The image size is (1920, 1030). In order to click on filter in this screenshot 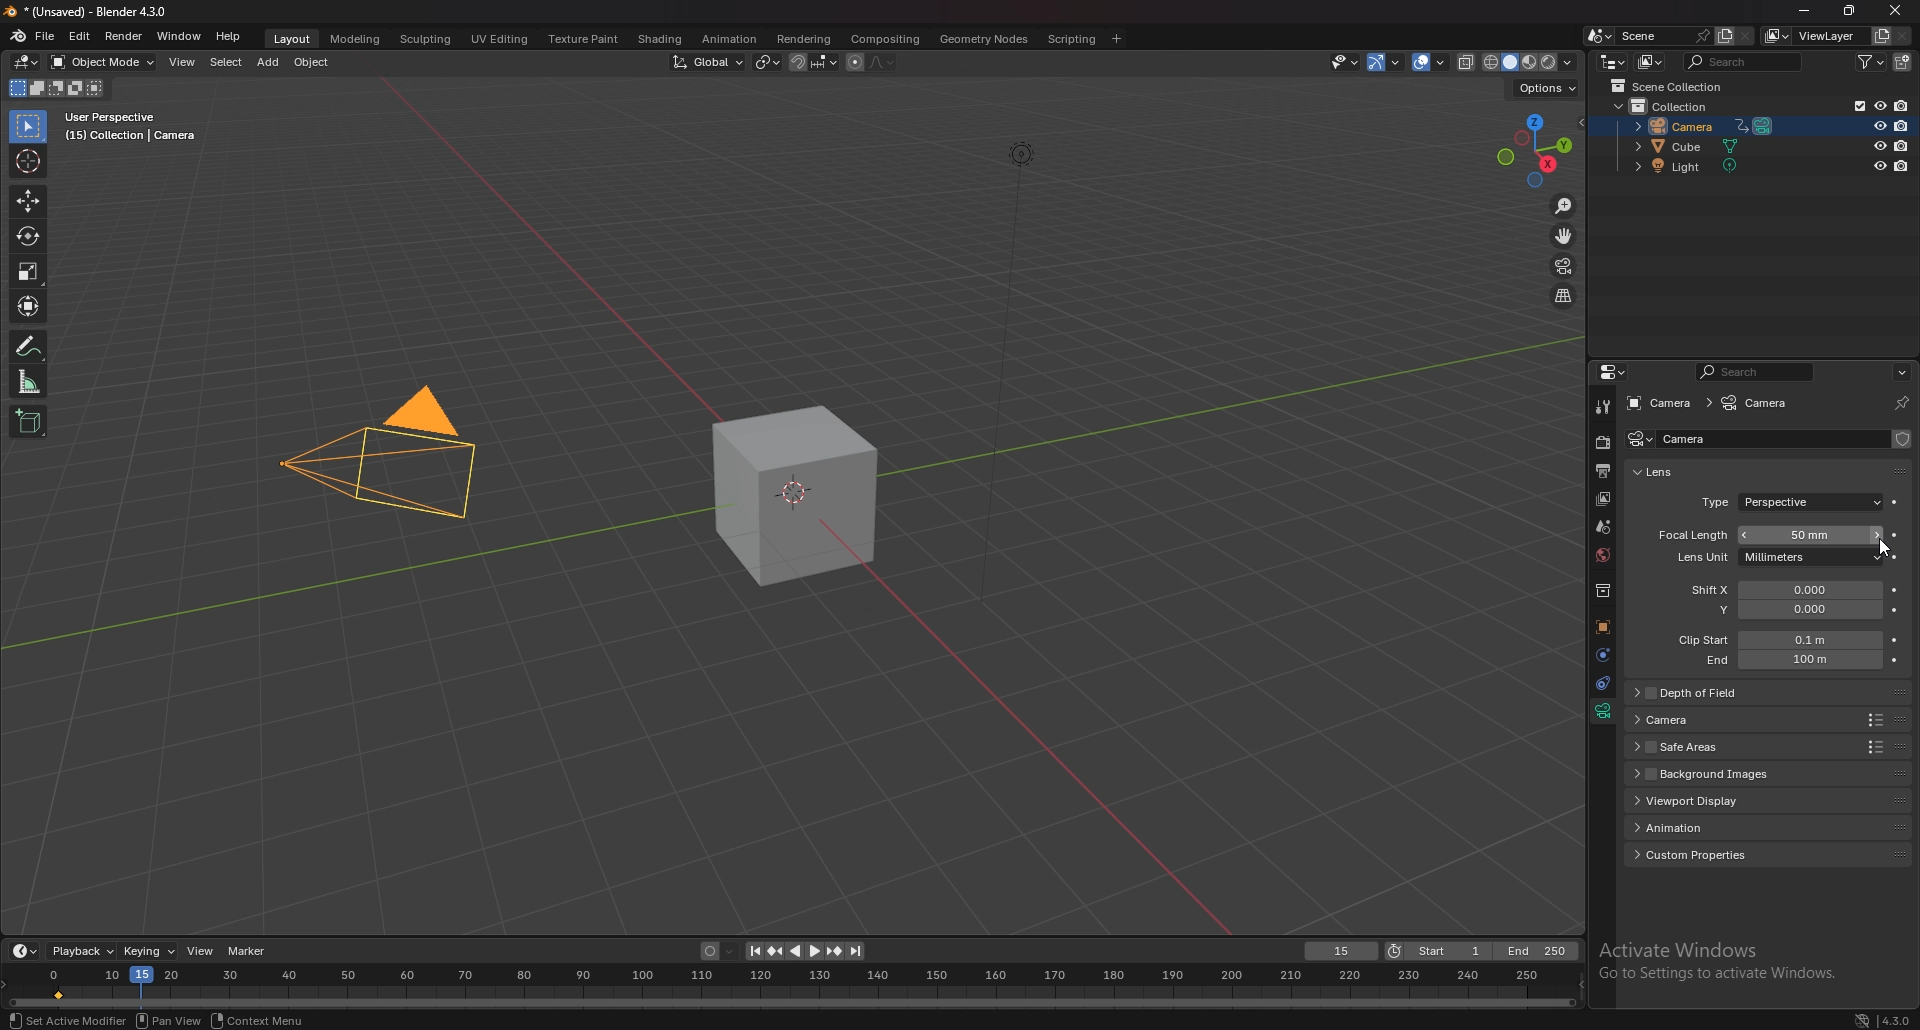, I will do `click(1872, 63)`.